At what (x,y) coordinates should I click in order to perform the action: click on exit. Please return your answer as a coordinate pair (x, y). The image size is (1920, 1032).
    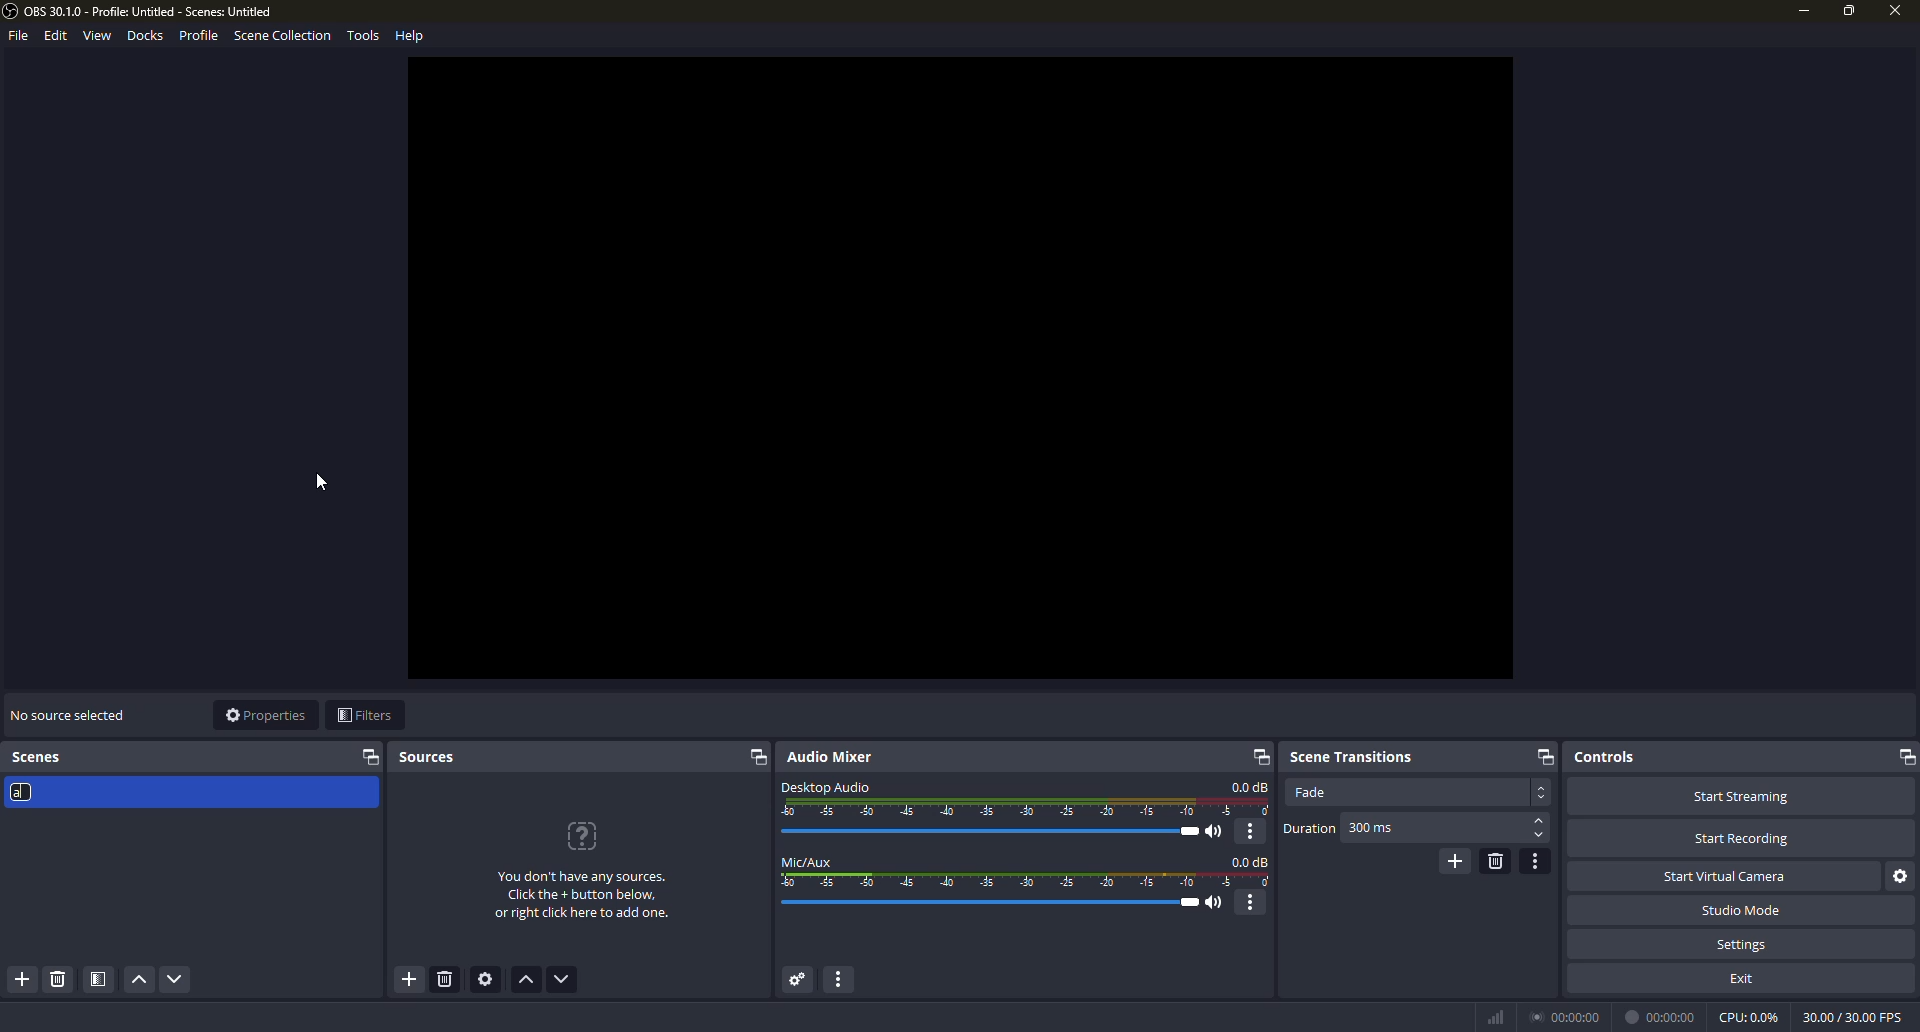
    Looking at the image, I should click on (1744, 977).